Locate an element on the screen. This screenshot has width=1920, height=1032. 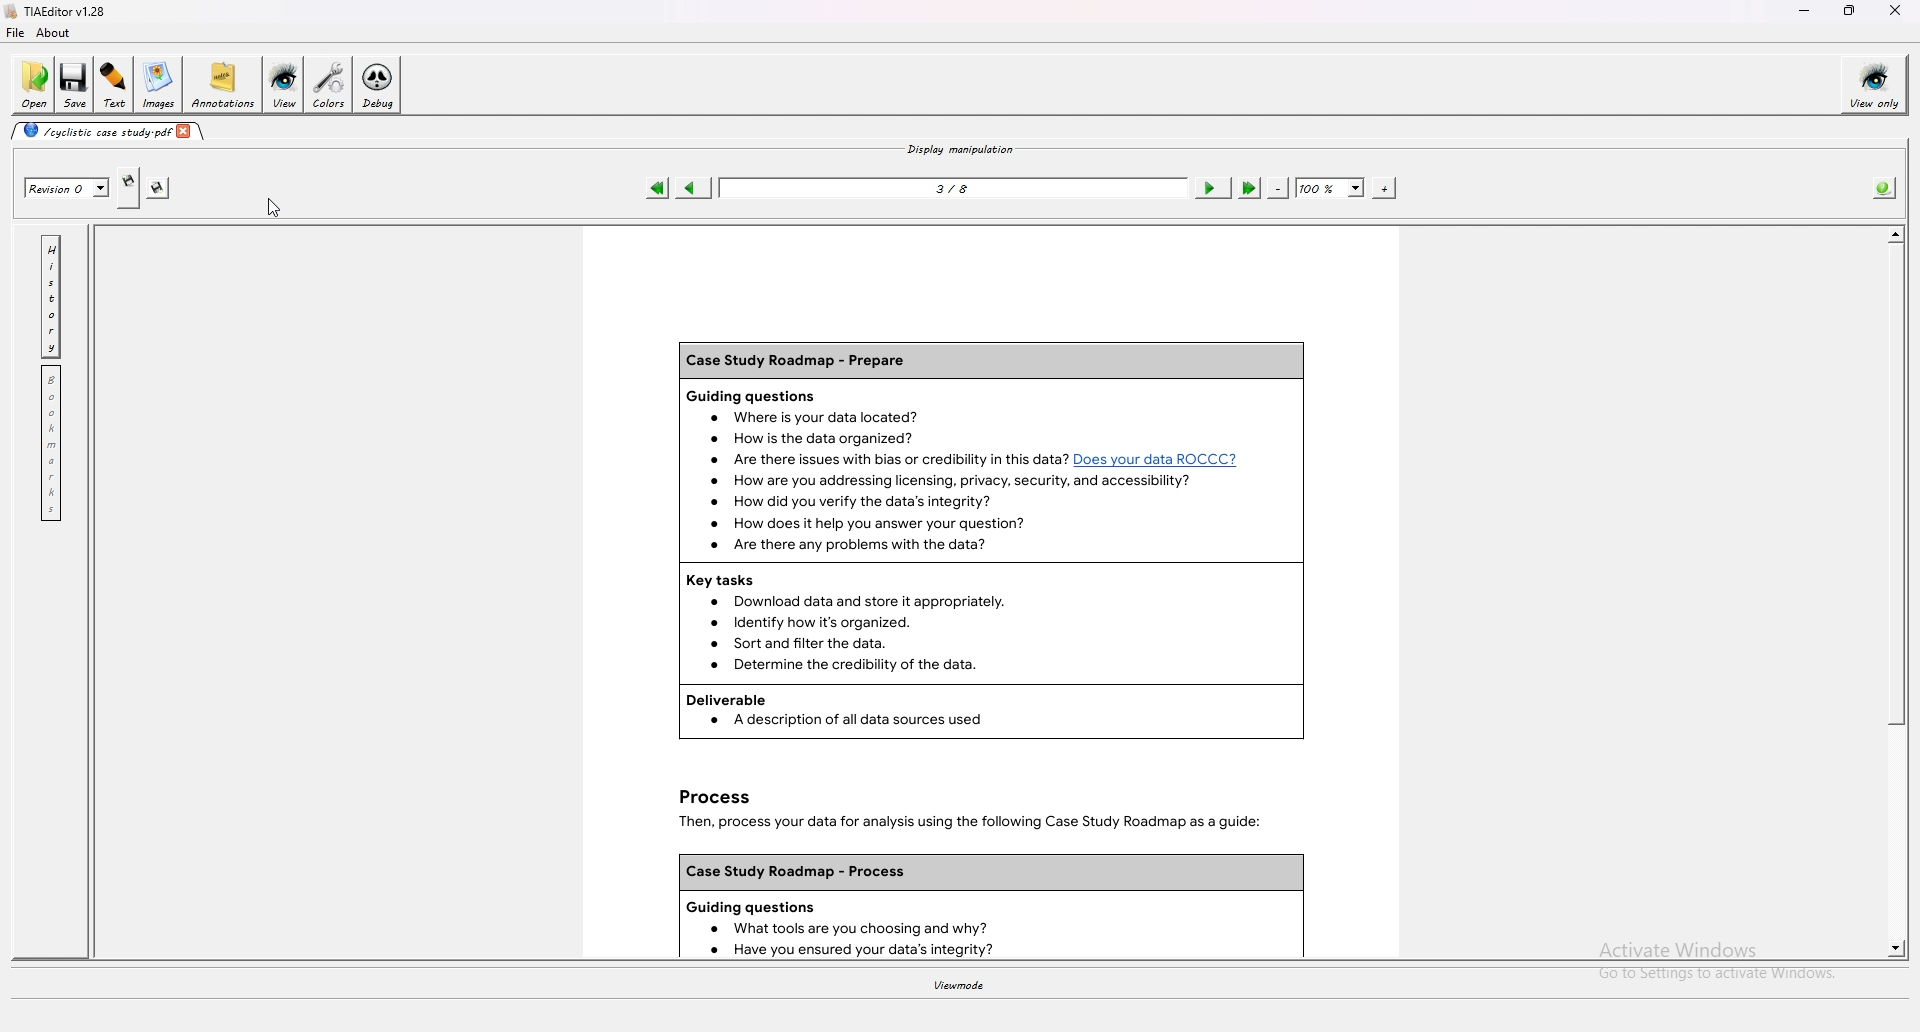
save this revision is located at coordinates (156, 188).